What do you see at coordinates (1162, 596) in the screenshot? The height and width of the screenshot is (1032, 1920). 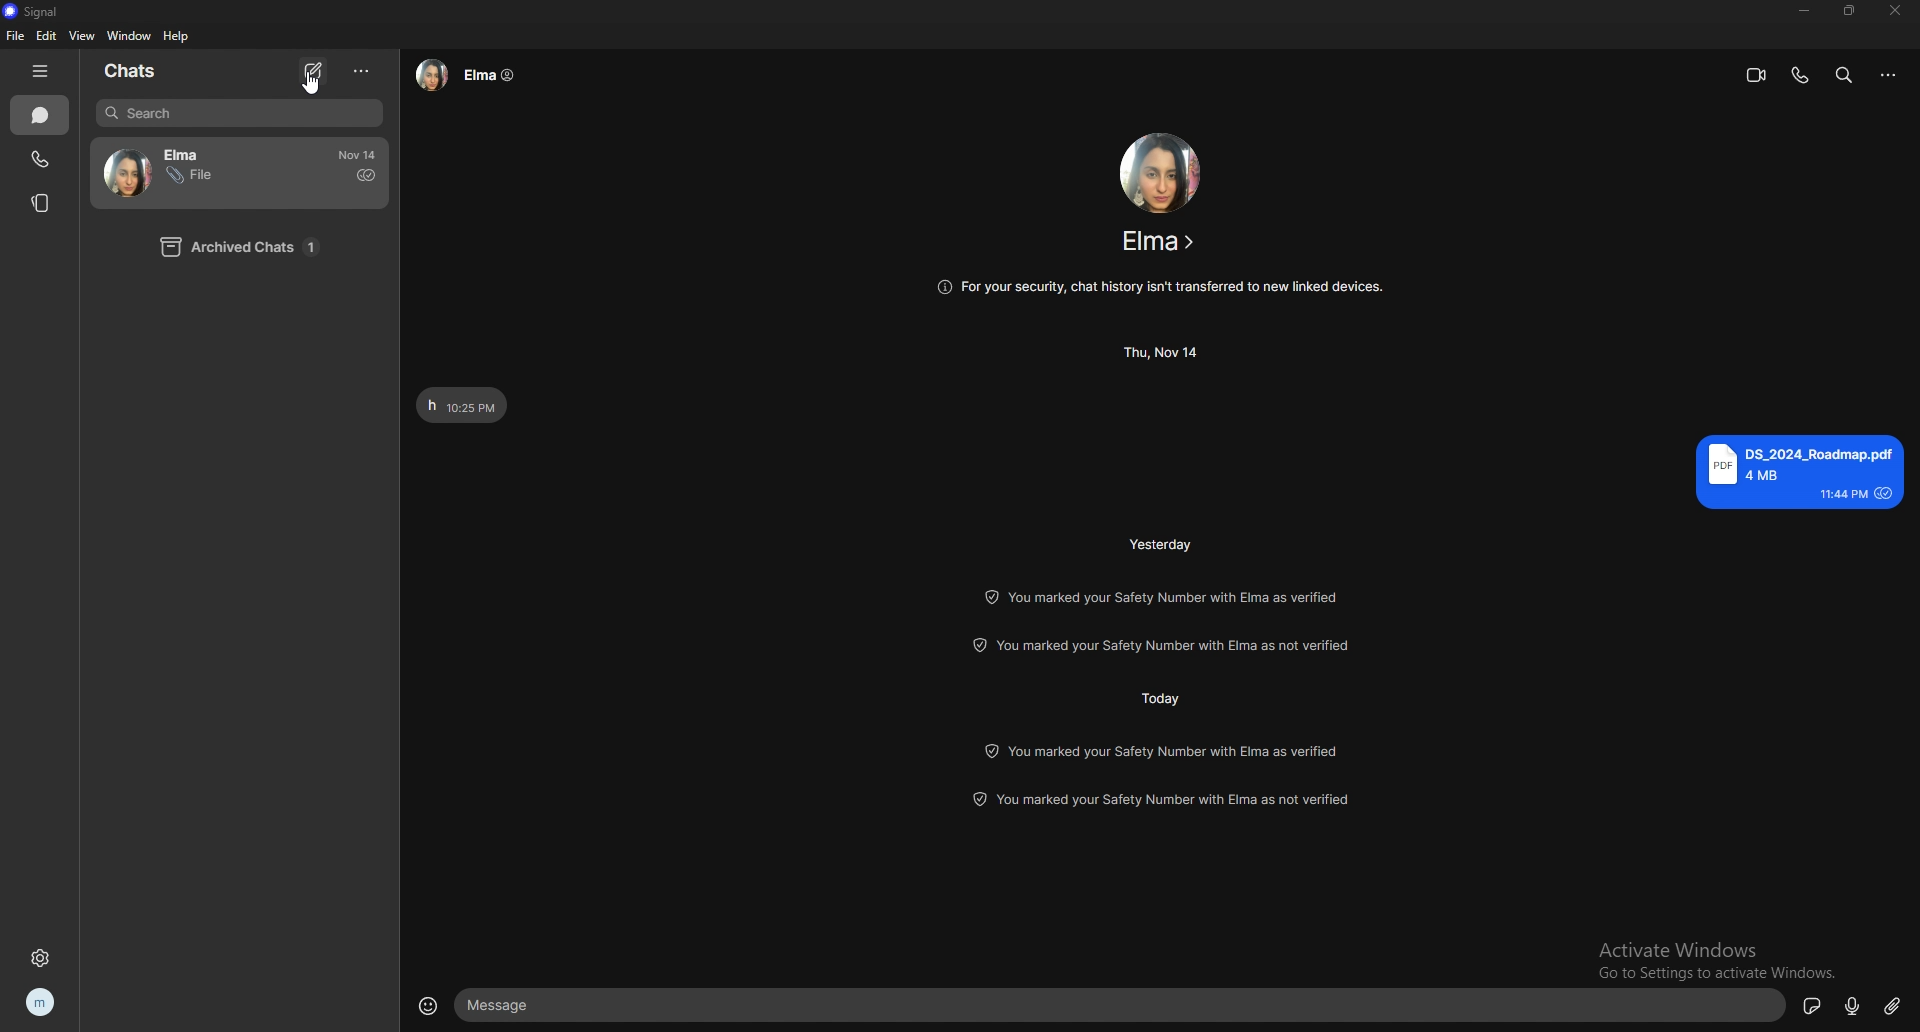 I see `update` at bounding box center [1162, 596].